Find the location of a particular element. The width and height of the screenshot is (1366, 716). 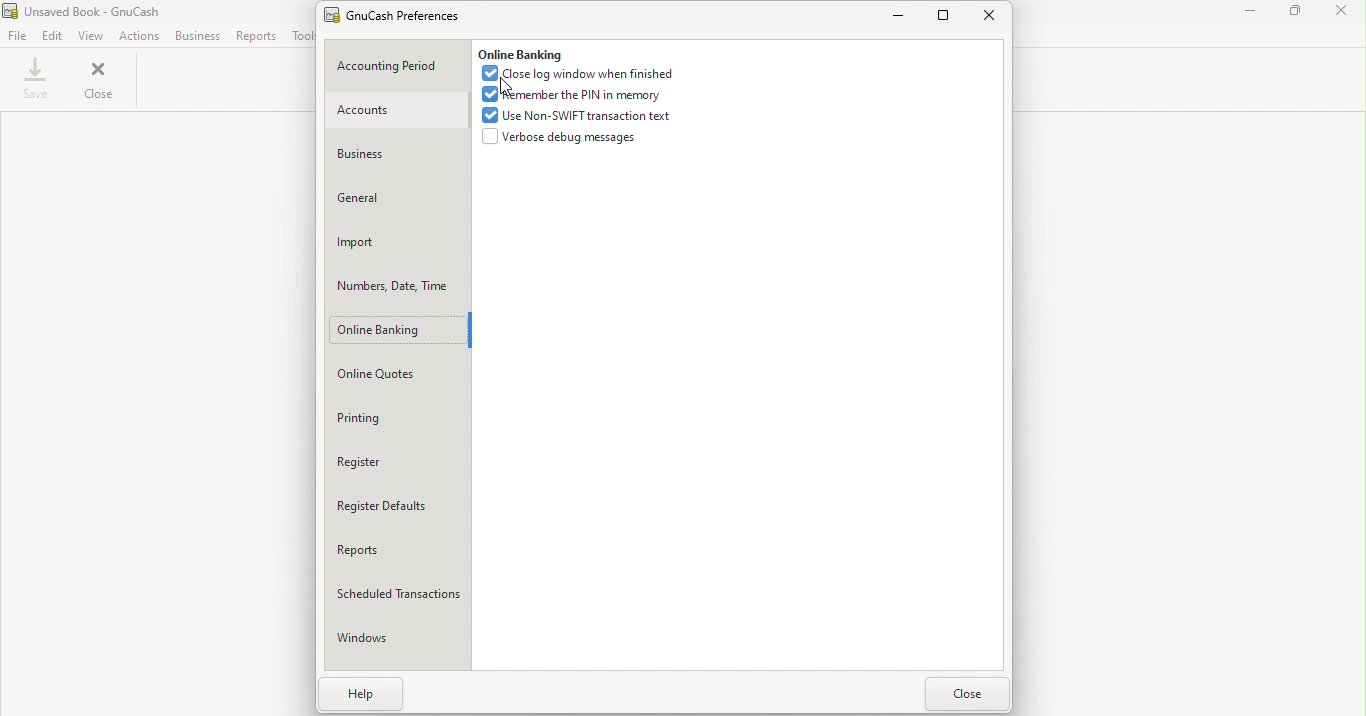

Online Quotes is located at coordinates (401, 376).